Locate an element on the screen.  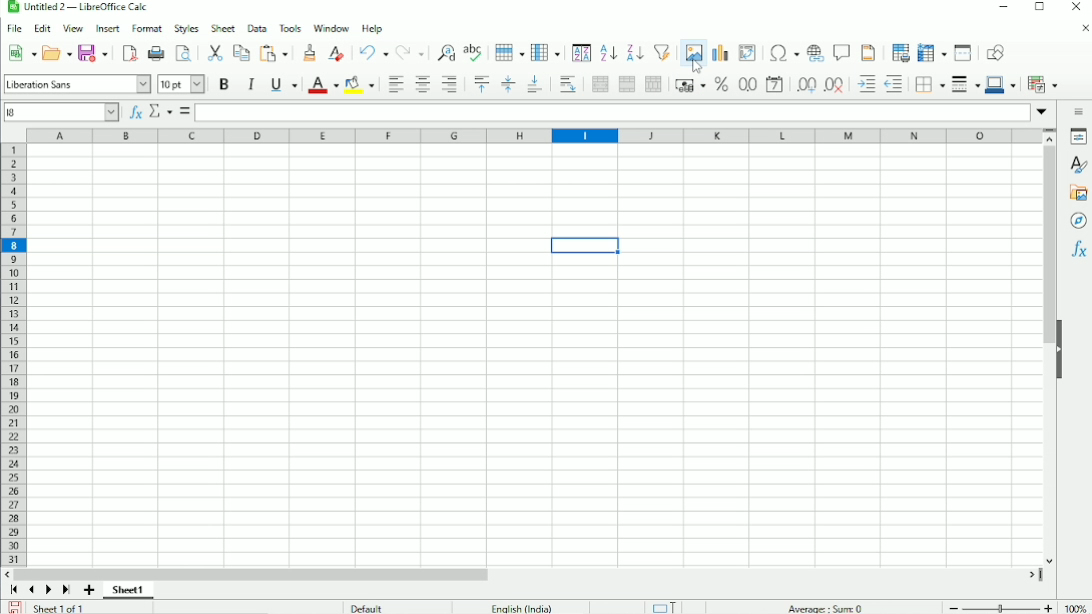
Standard selection is located at coordinates (667, 606).